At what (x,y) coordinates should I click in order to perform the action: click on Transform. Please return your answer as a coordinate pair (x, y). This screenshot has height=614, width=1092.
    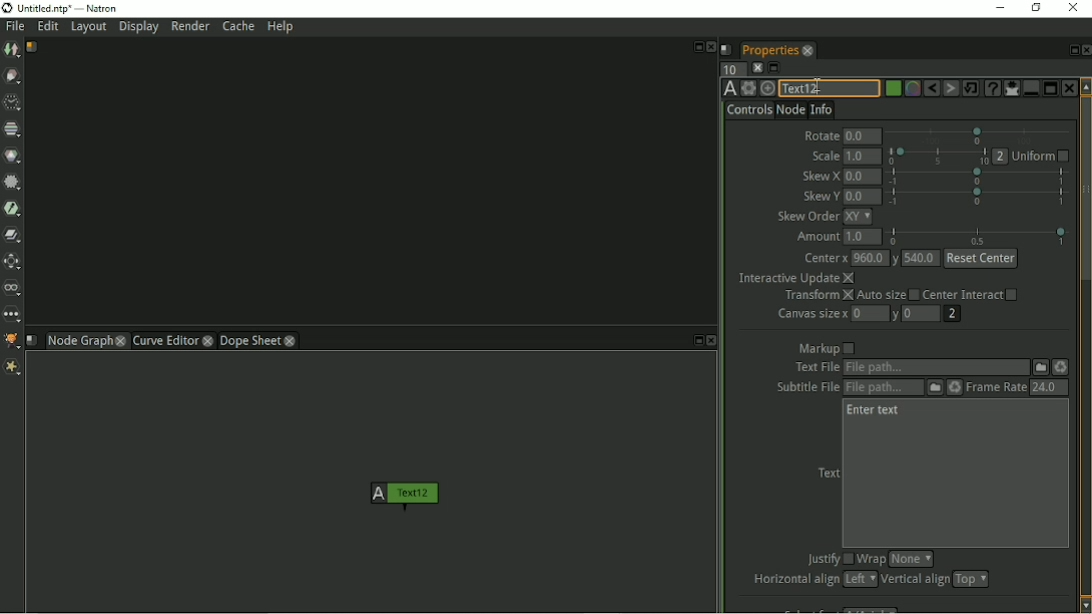
    Looking at the image, I should click on (817, 296).